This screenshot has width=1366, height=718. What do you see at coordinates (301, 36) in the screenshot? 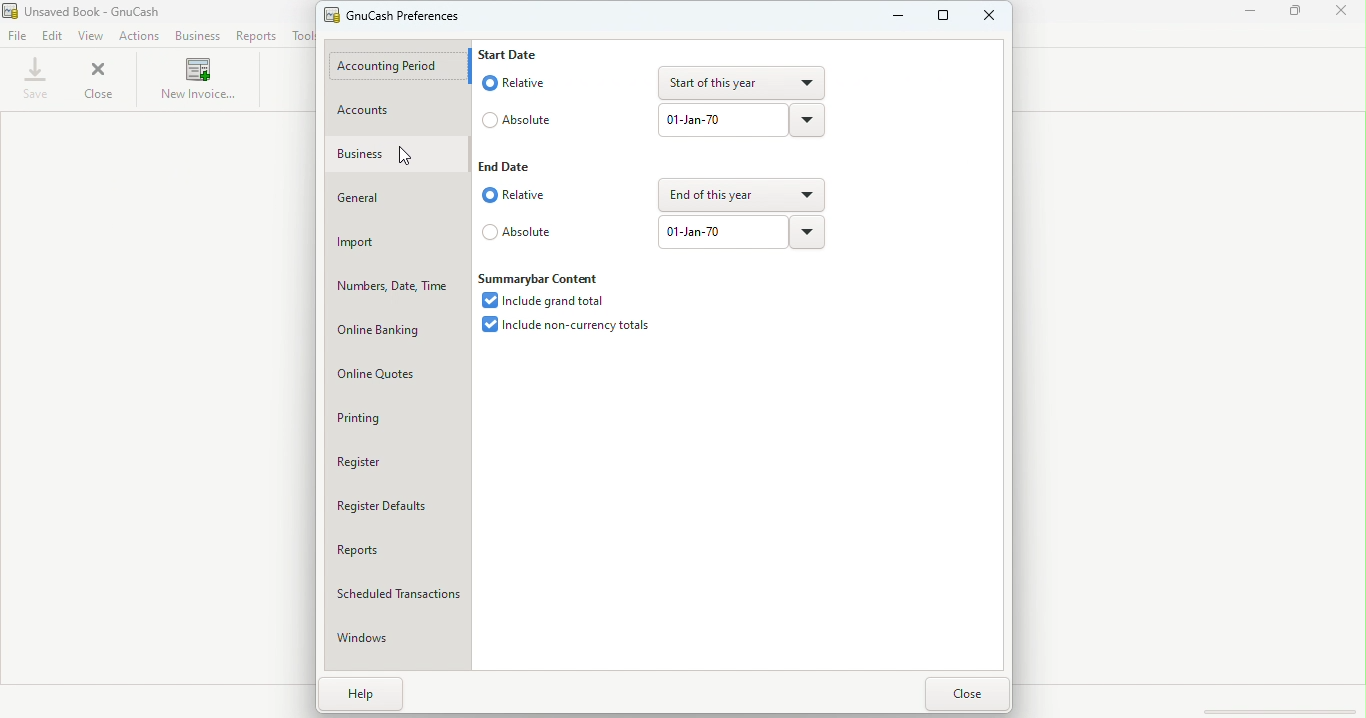
I see `Tools` at bounding box center [301, 36].